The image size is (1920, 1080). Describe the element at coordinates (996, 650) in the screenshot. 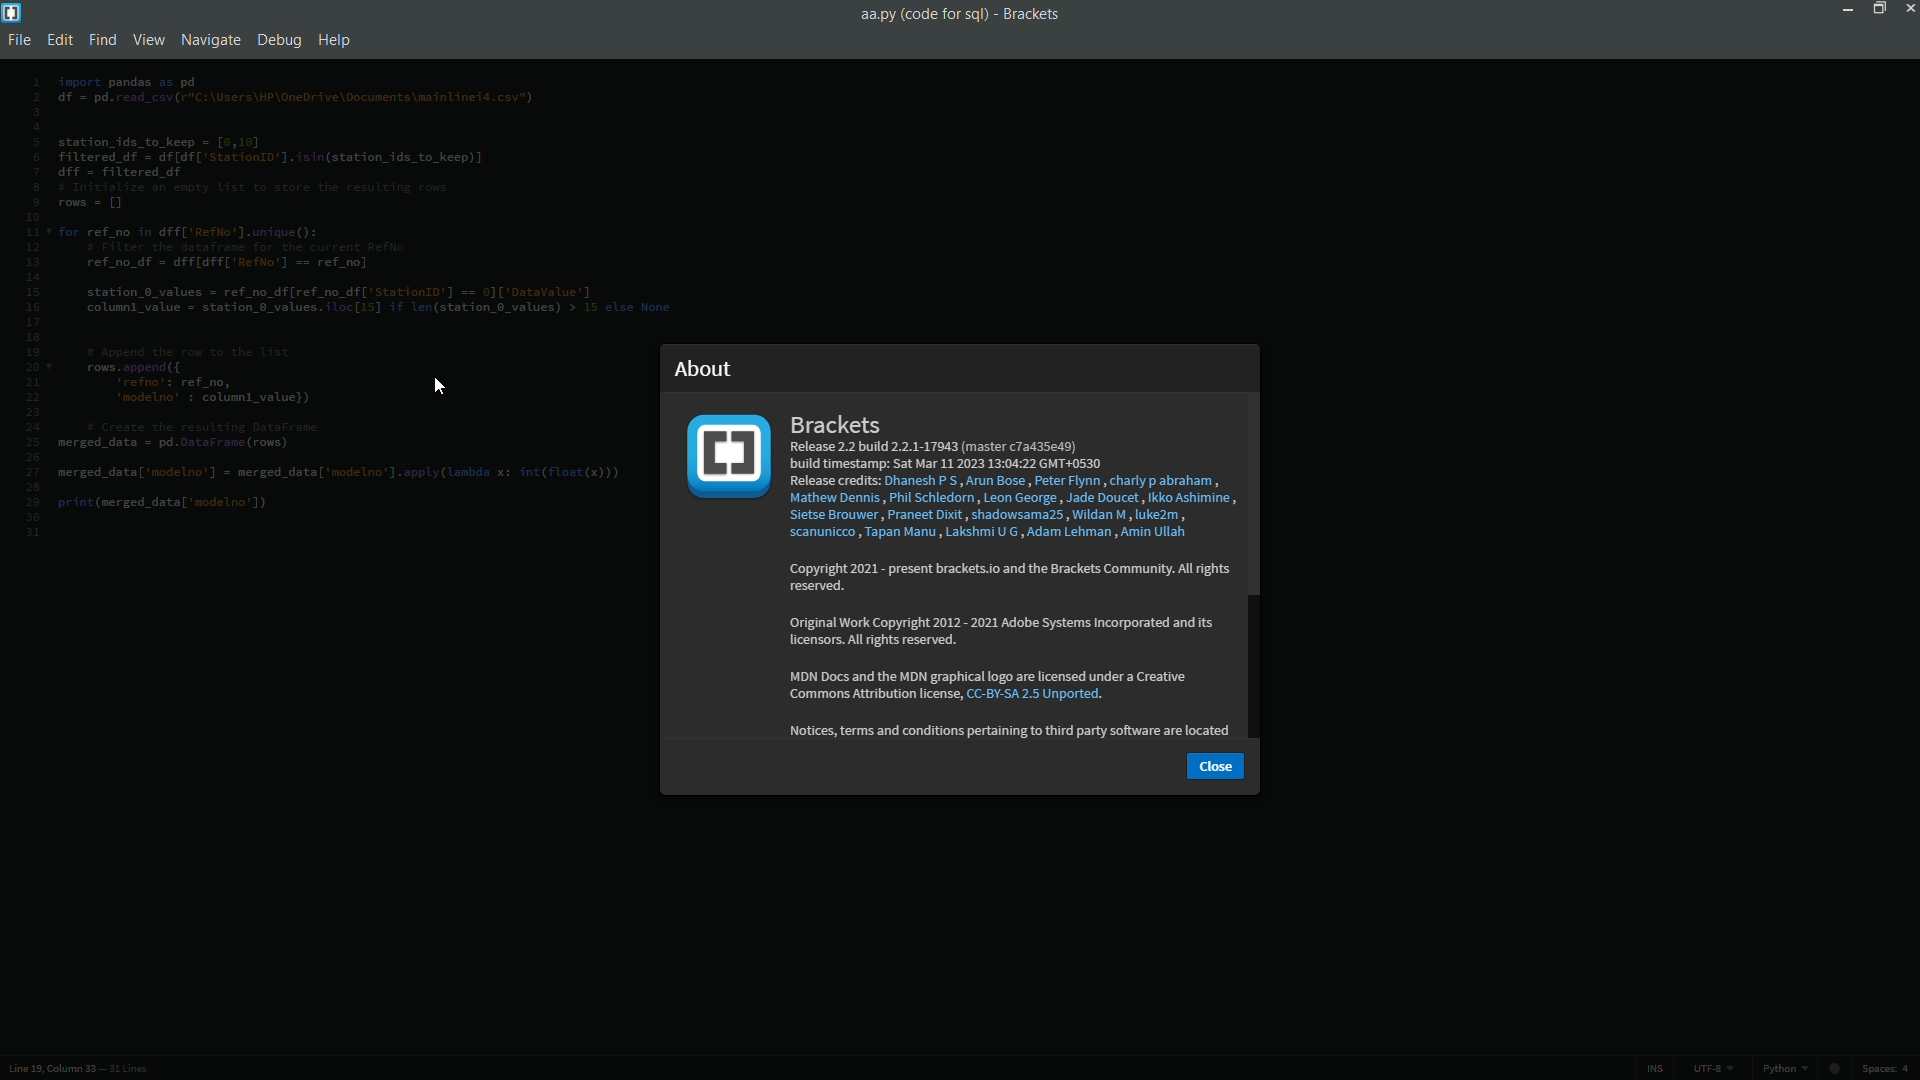

I see `‘Lopyright 2021 - present brackels.lo and the Brackets Lommunity. All nights
reserved.
Original Work Copyright 2012 - 2021 Adobe Systems Incorporated and ts
licensors. All ights reserved.
MDN Docs and the MDN graphical logo are licensed under a Creative
Commons Attribution license, CC-BY-5A 2.5 Unported.
Notices, terms and conditions pertaining to third party software are located` at that location.